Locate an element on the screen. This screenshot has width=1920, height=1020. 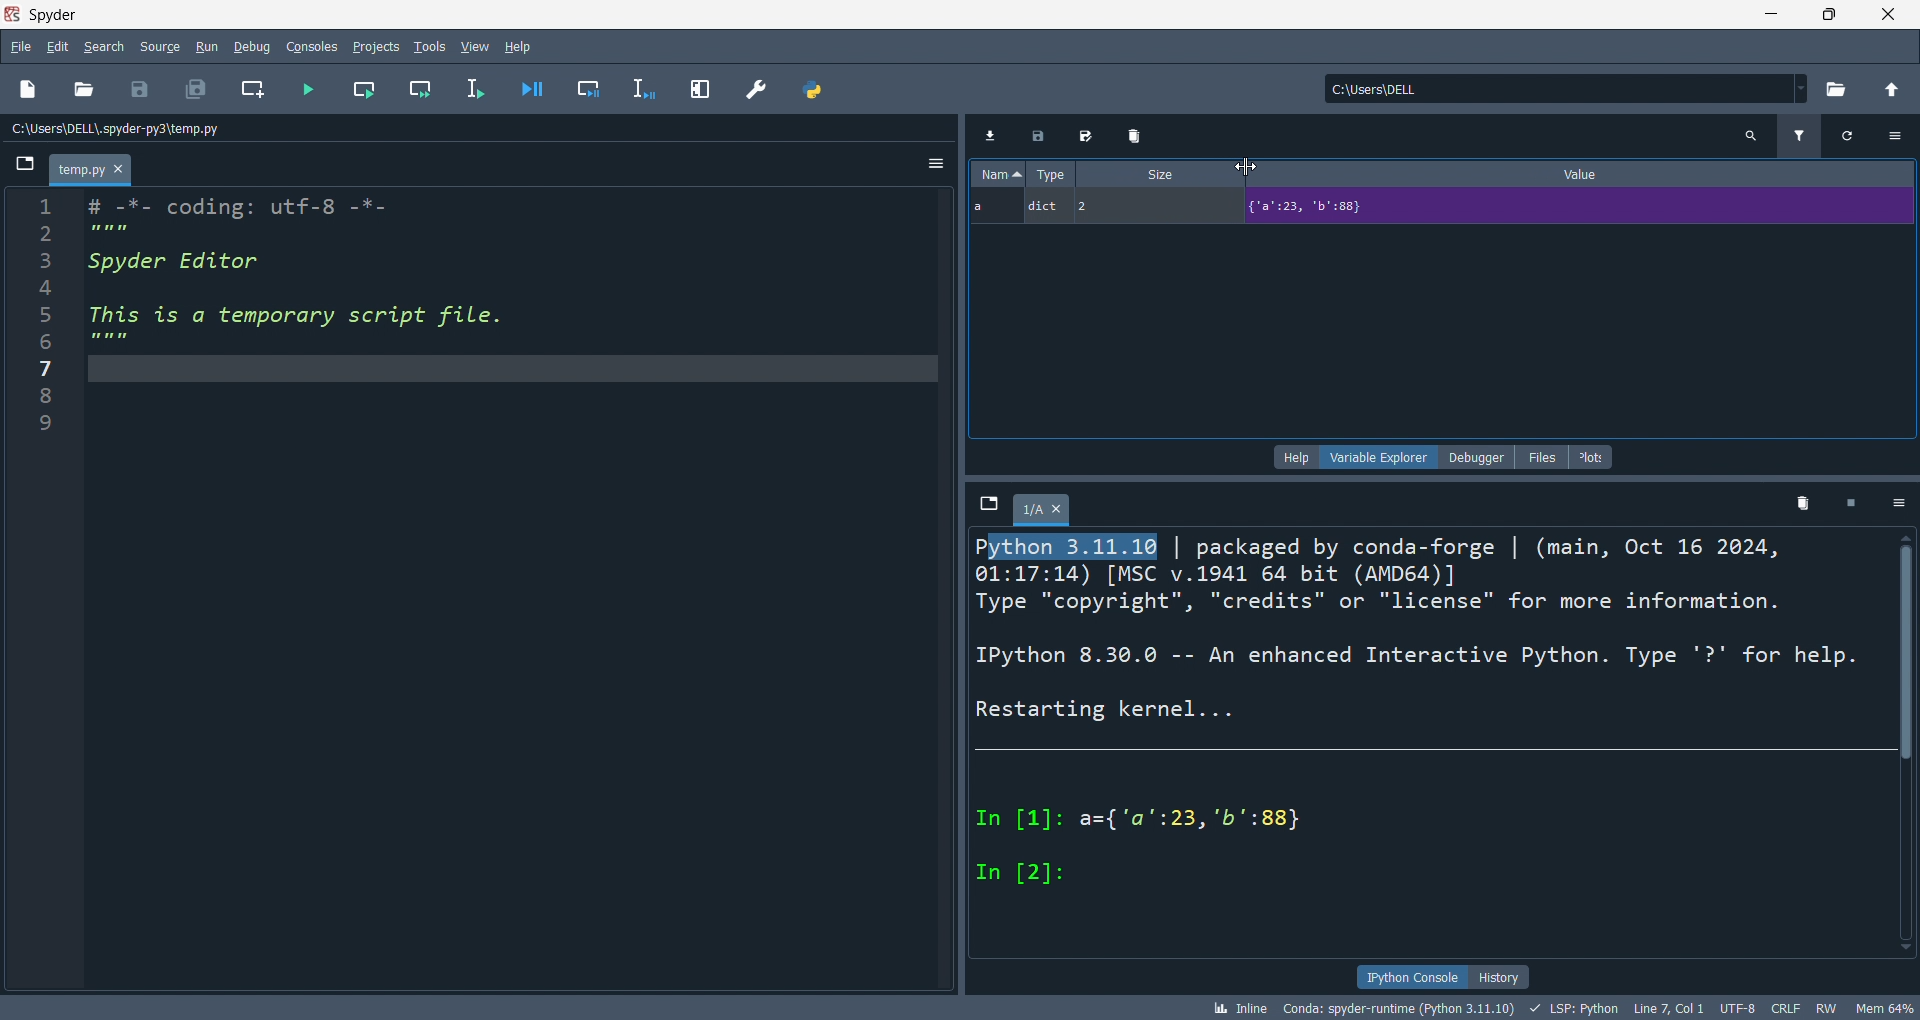
view is located at coordinates (473, 44).